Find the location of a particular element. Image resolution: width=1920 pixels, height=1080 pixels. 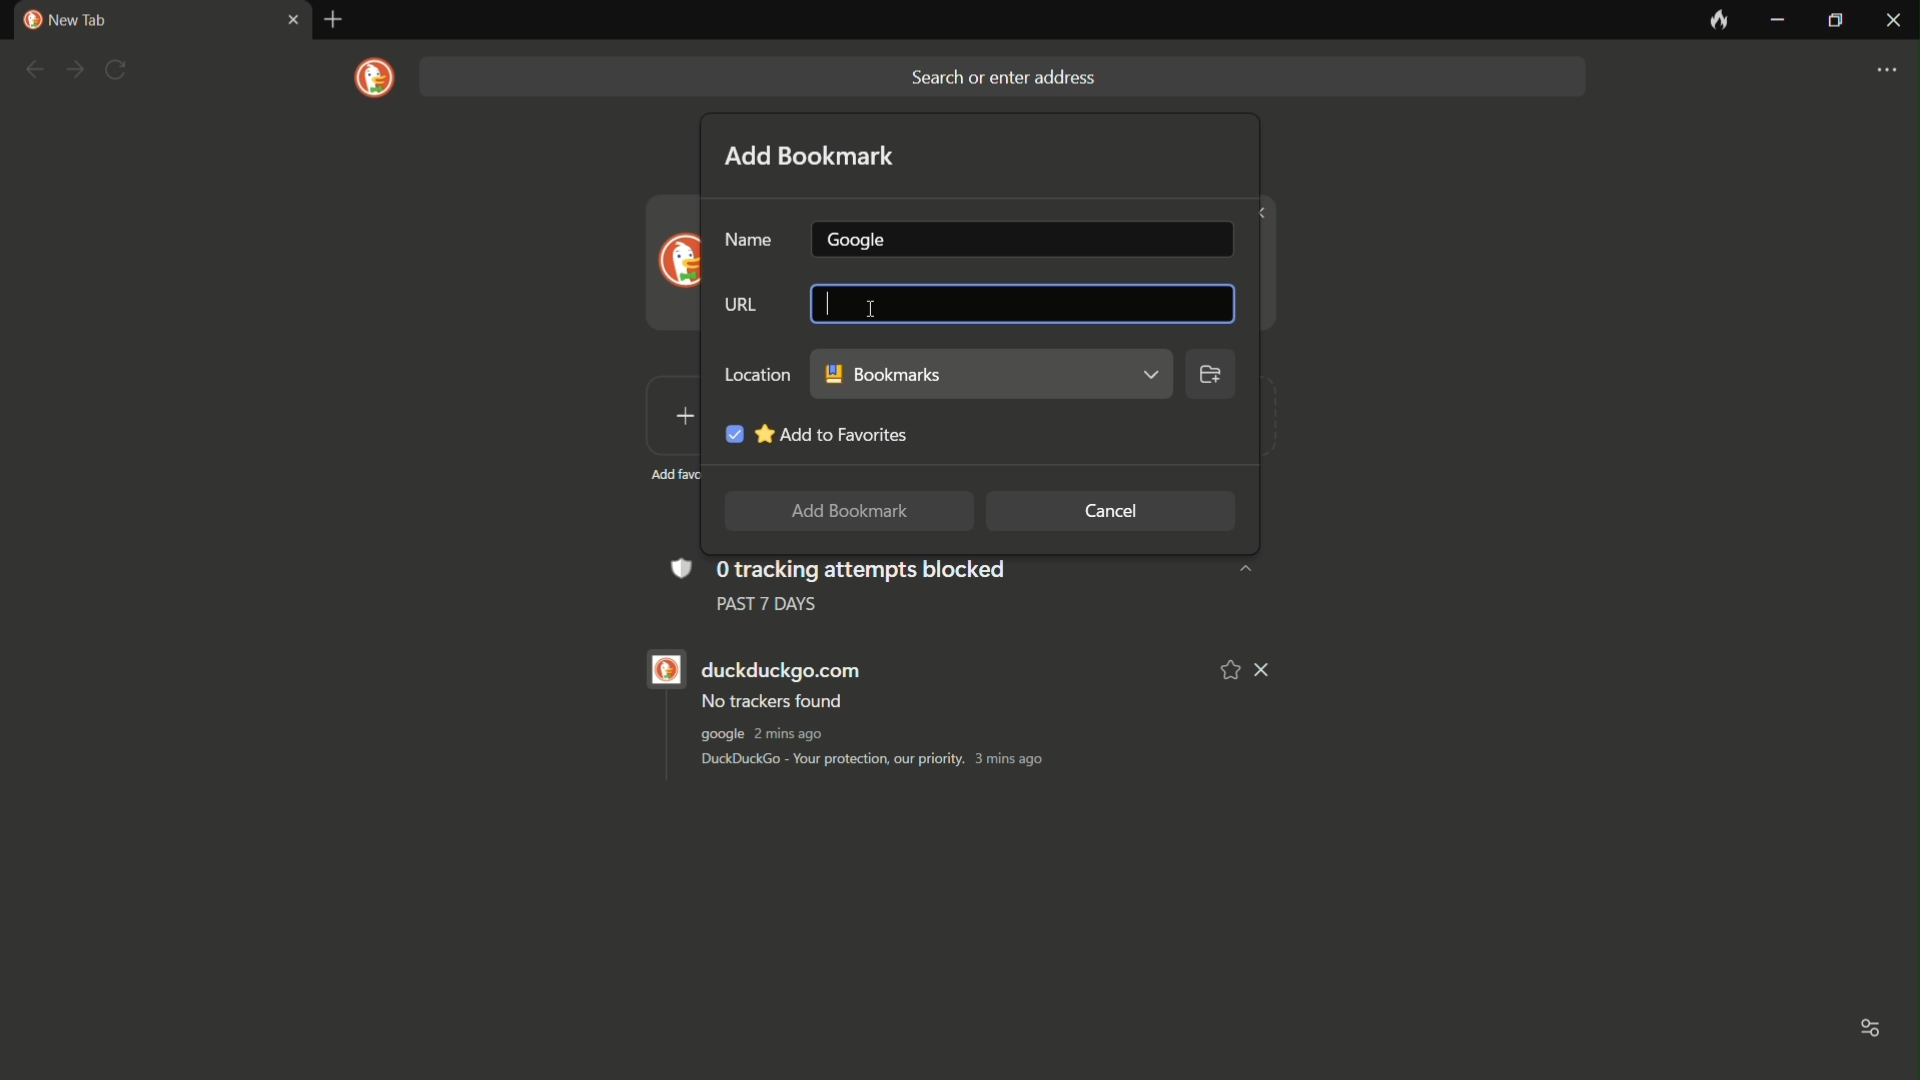

cursor is located at coordinates (868, 309).